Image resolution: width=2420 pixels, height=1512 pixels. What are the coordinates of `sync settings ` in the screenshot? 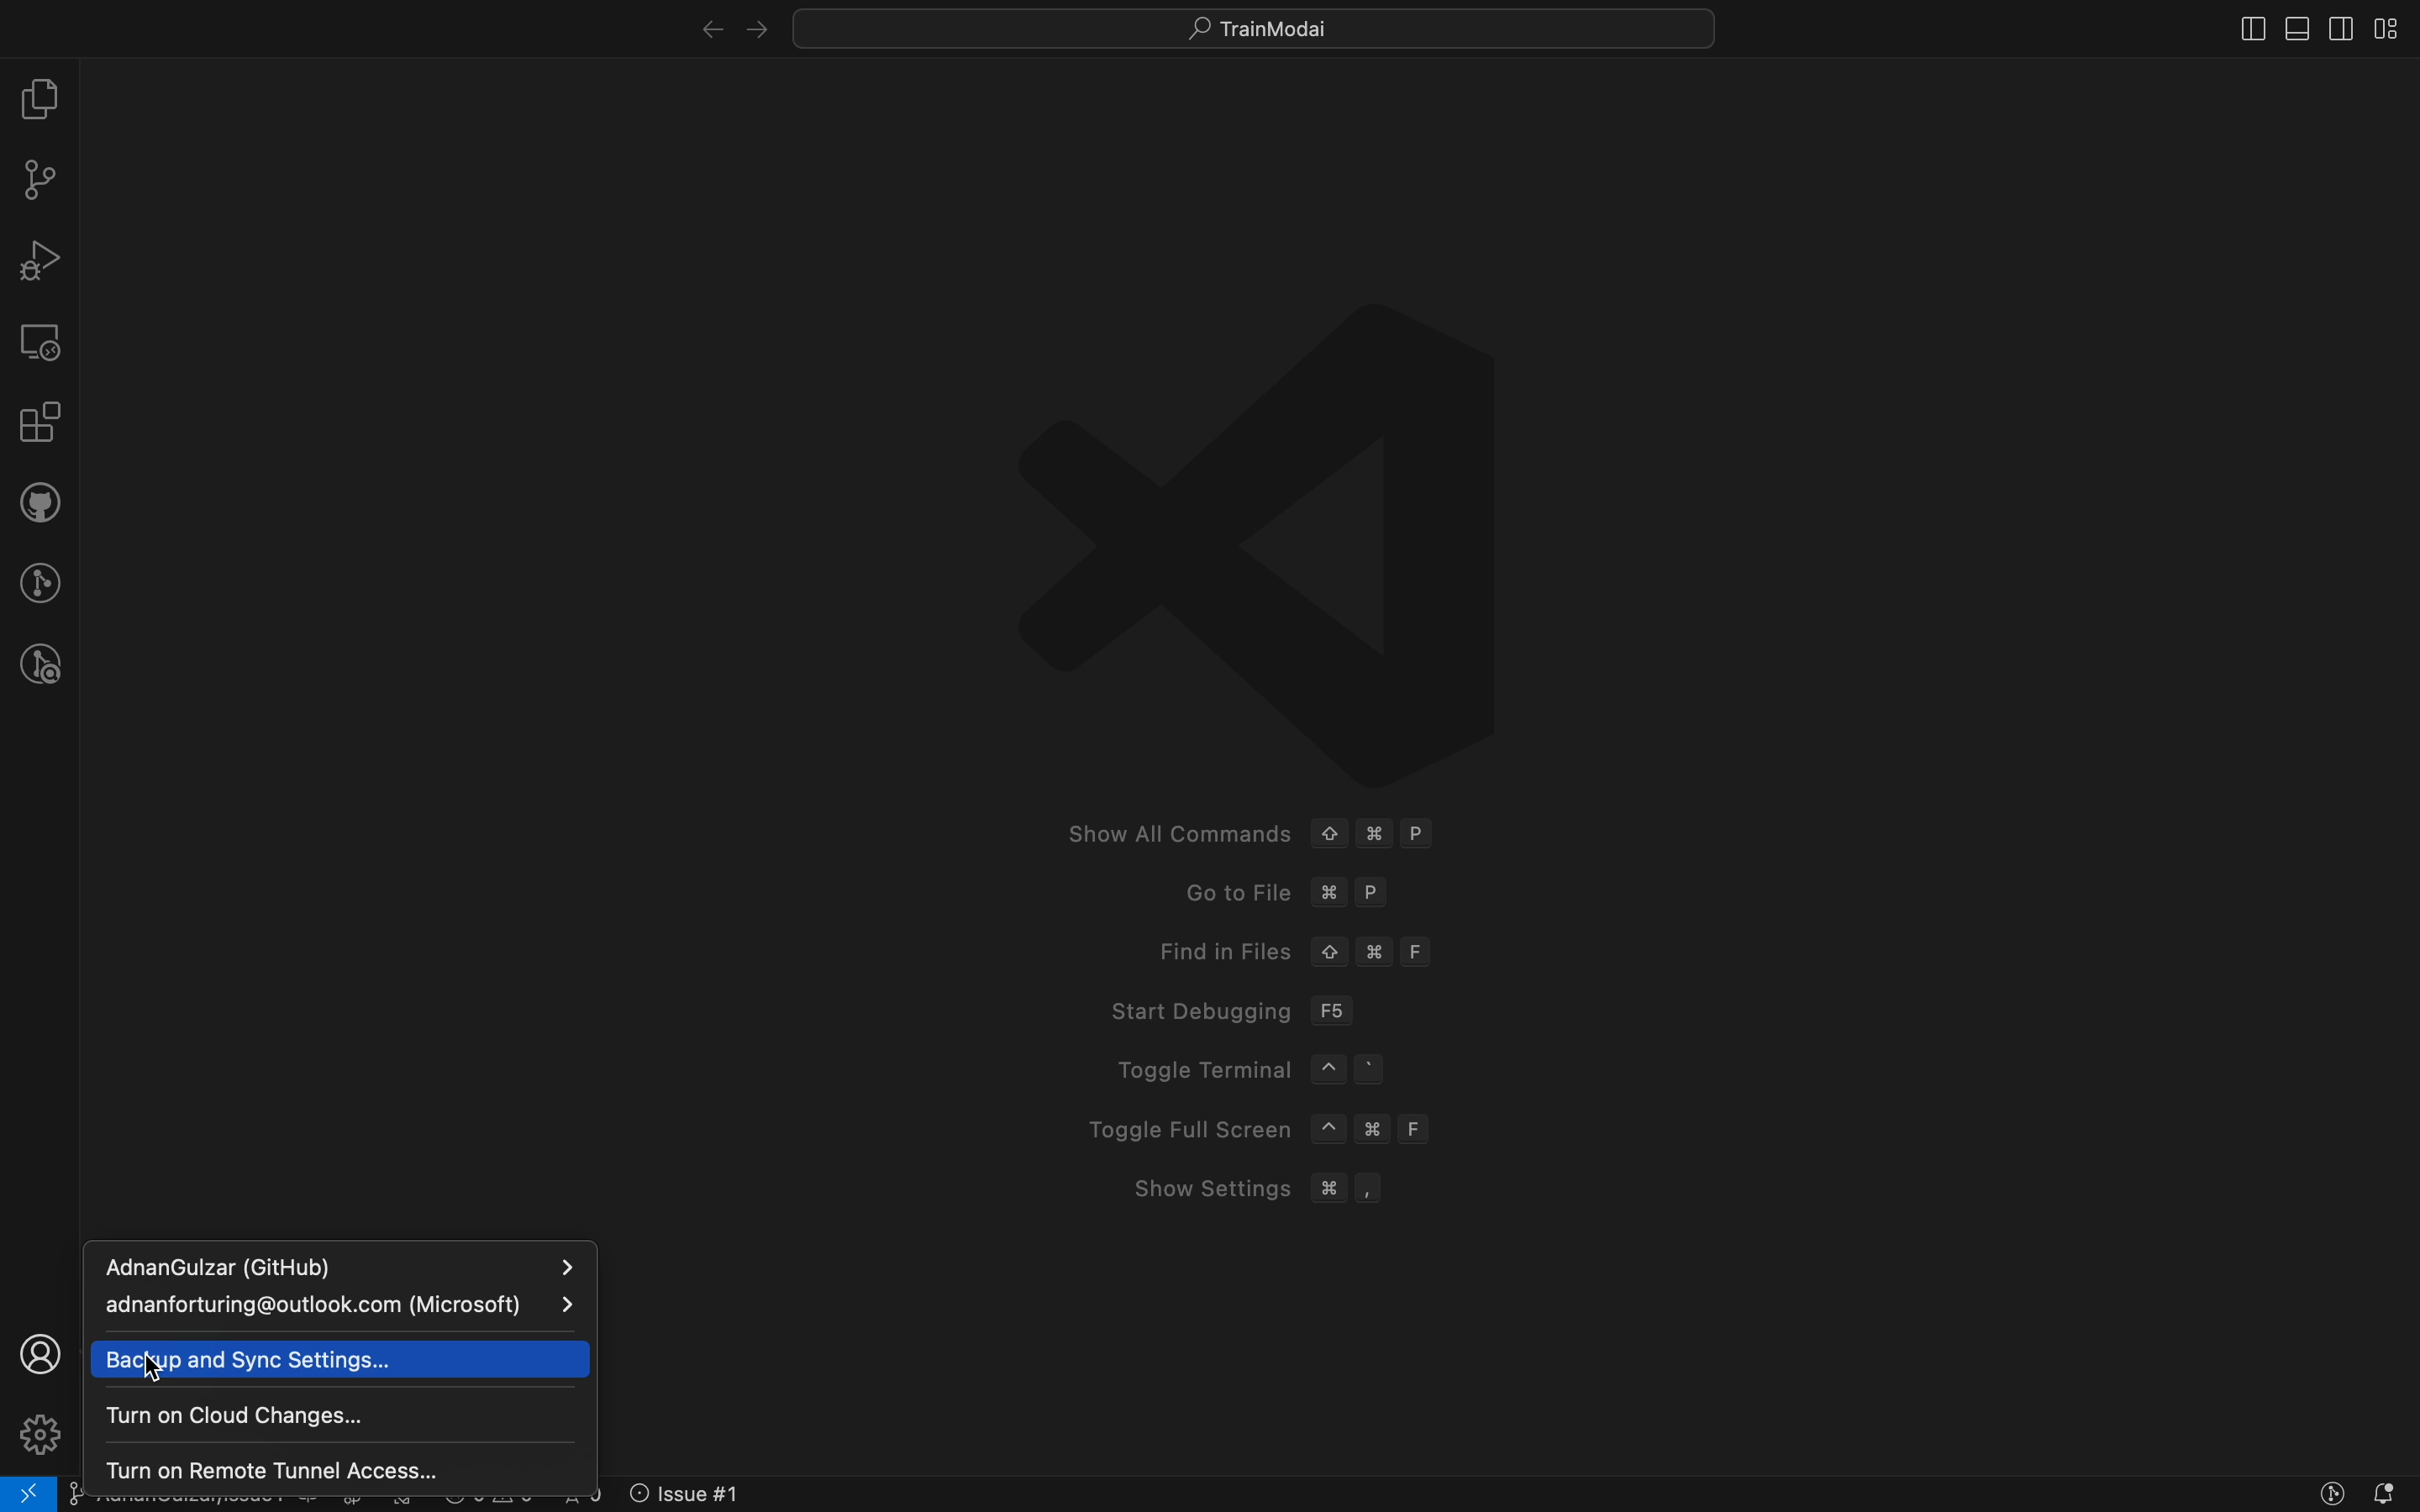 It's located at (344, 1364).